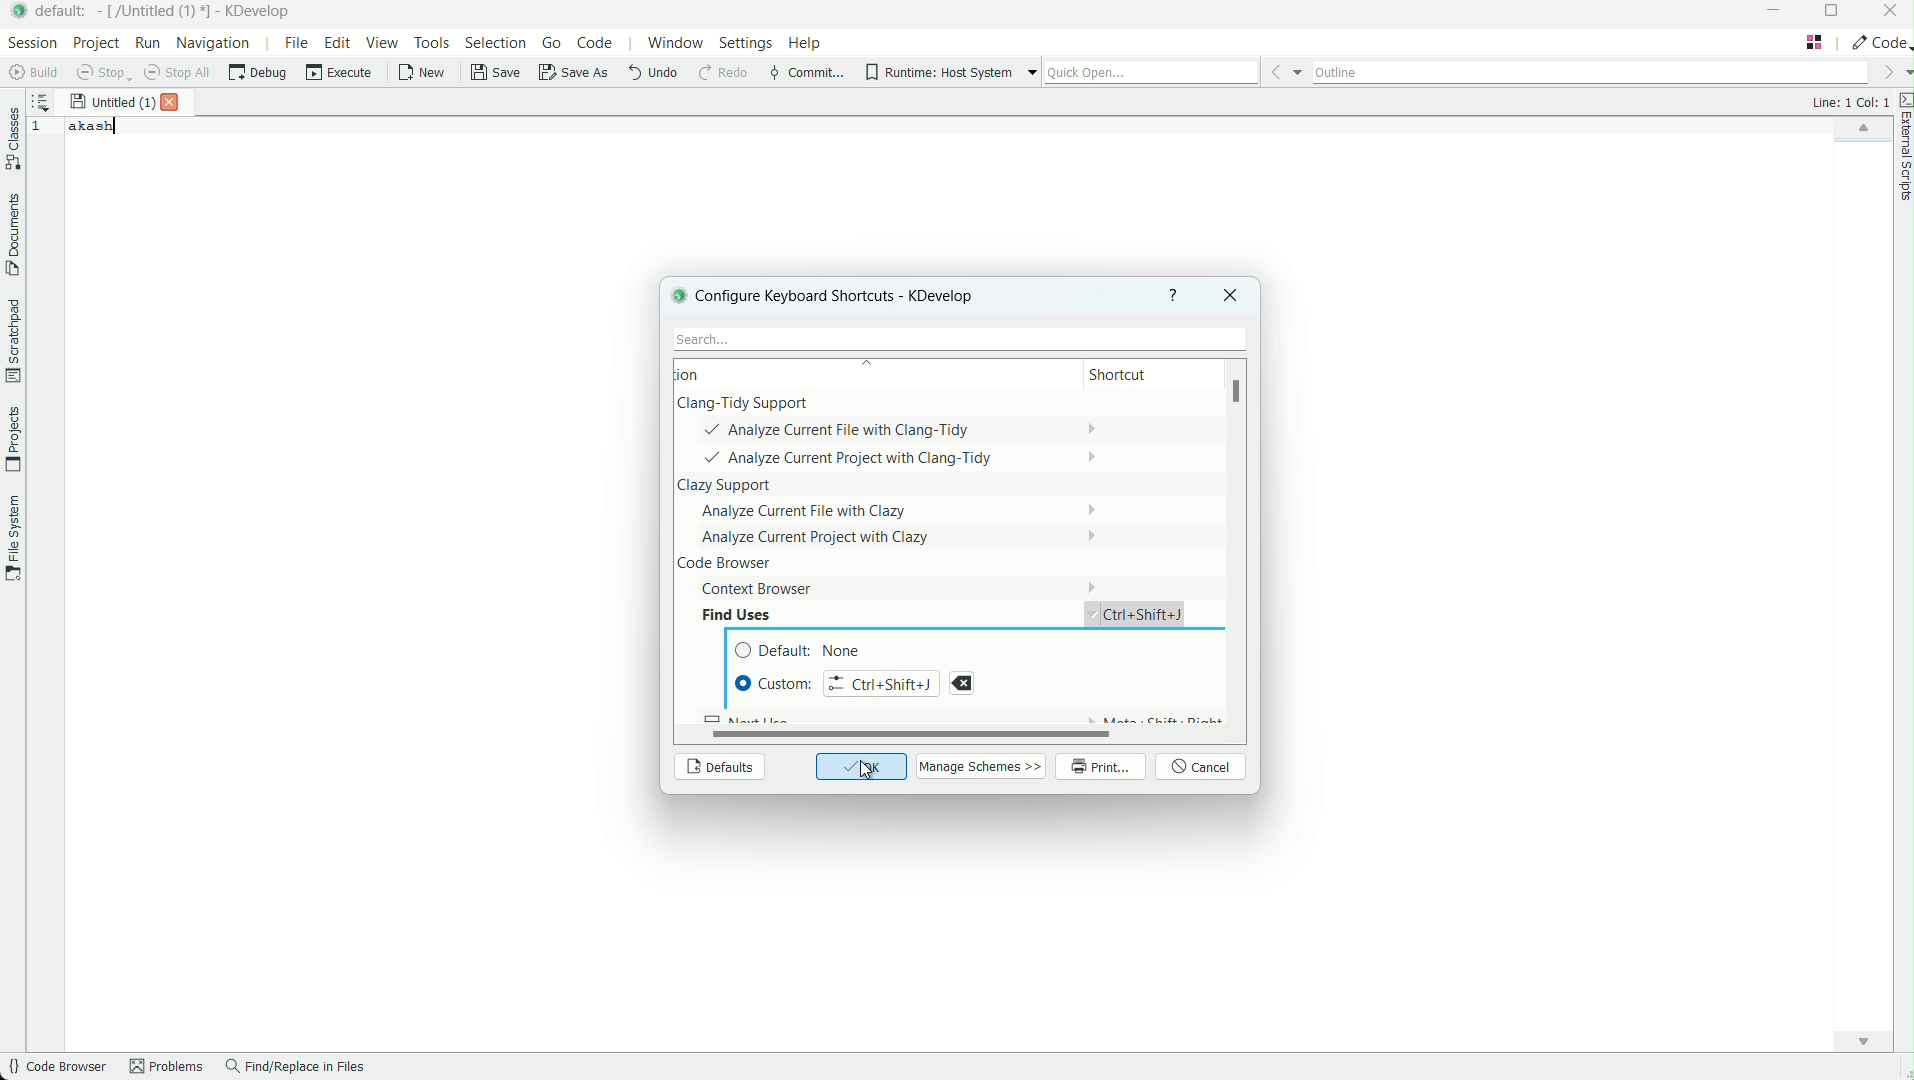 Image resolution: width=1914 pixels, height=1080 pixels. Describe the element at coordinates (806, 651) in the screenshot. I see `default` at that location.